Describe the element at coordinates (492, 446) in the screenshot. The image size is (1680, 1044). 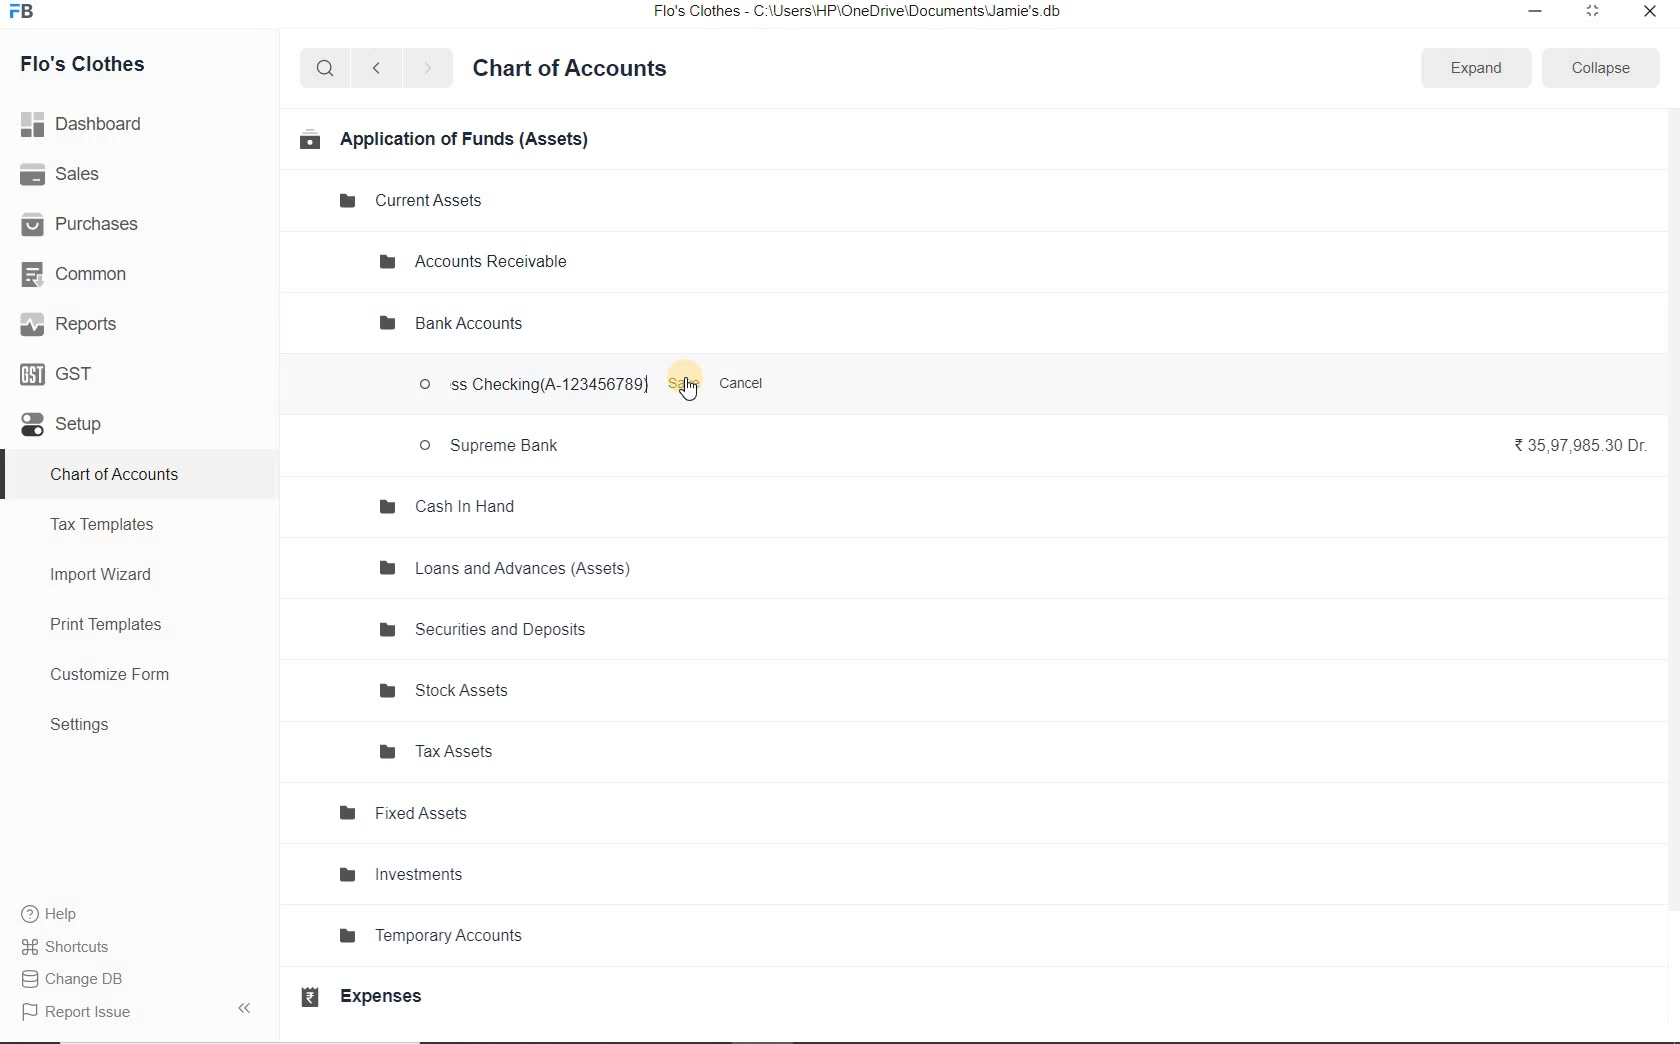
I see `Supreme Bank` at that location.